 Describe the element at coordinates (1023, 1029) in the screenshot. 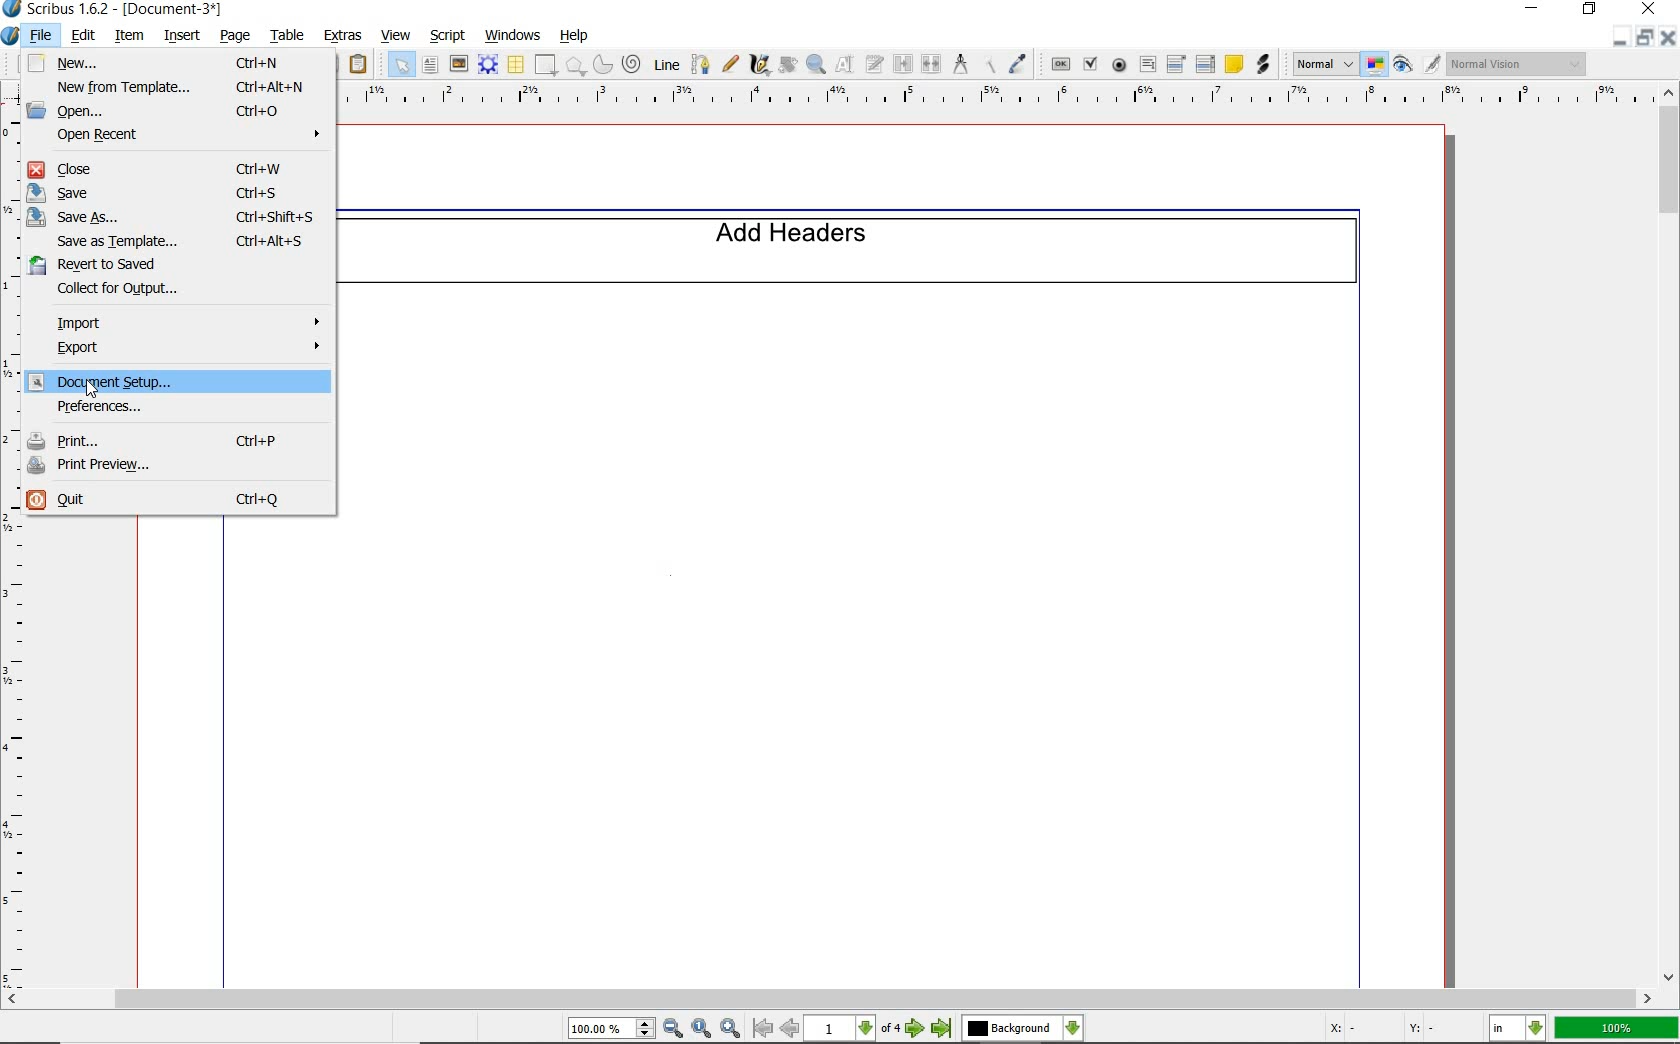

I see `select the current layer` at that location.